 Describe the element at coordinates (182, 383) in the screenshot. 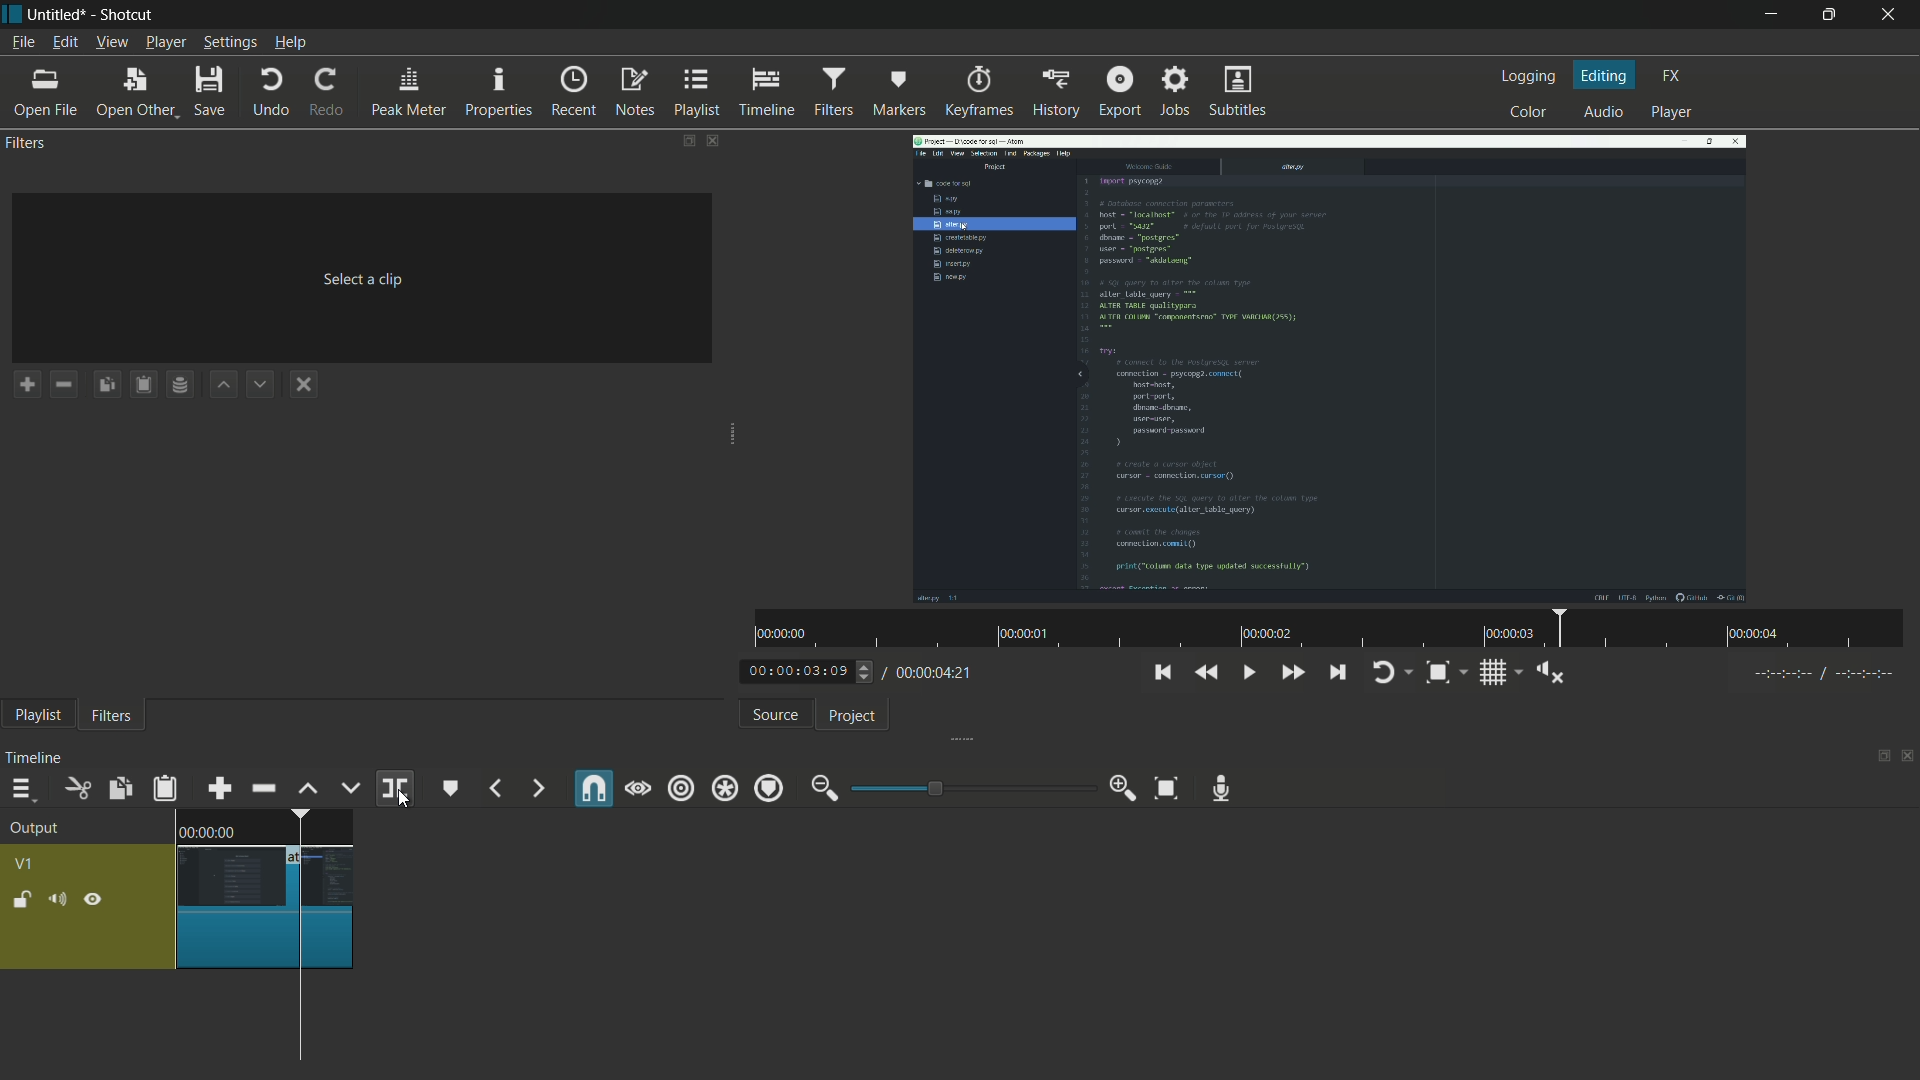

I see `save filter set` at that location.